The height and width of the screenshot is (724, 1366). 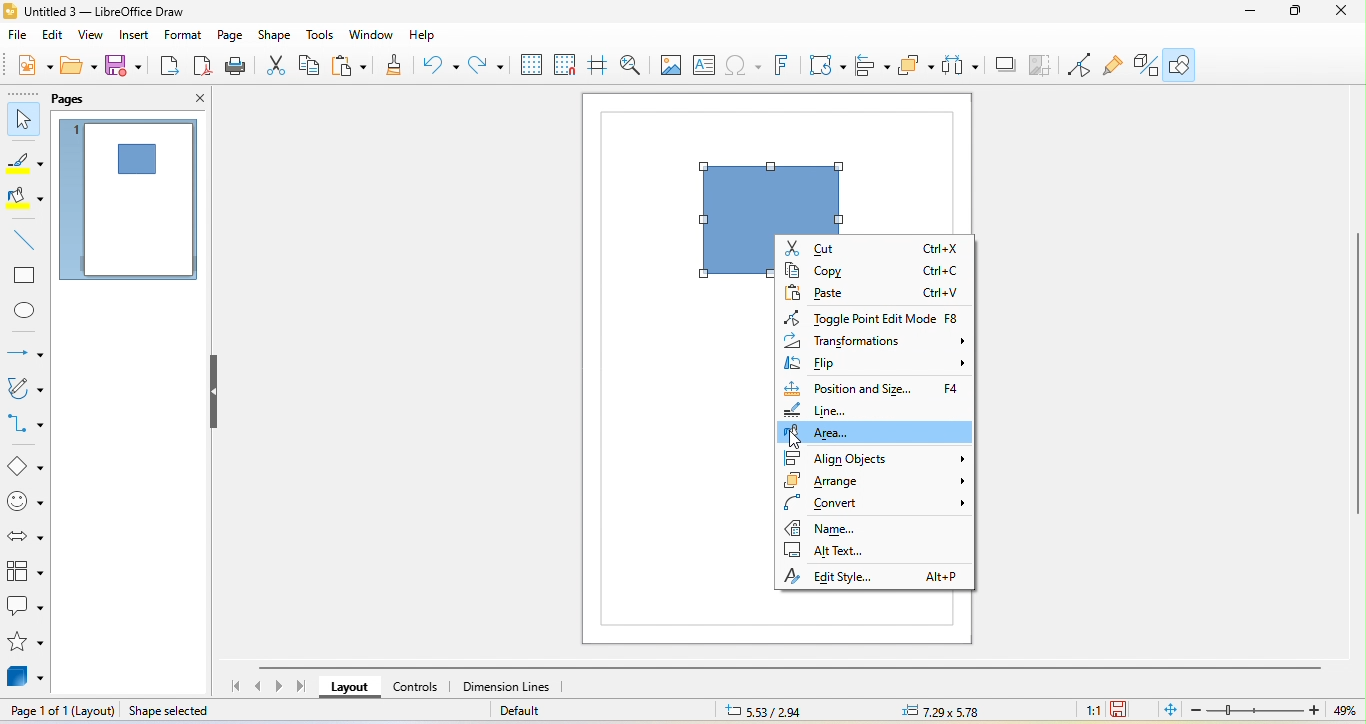 What do you see at coordinates (1146, 66) in the screenshot?
I see `extrusion` at bounding box center [1146, 66].